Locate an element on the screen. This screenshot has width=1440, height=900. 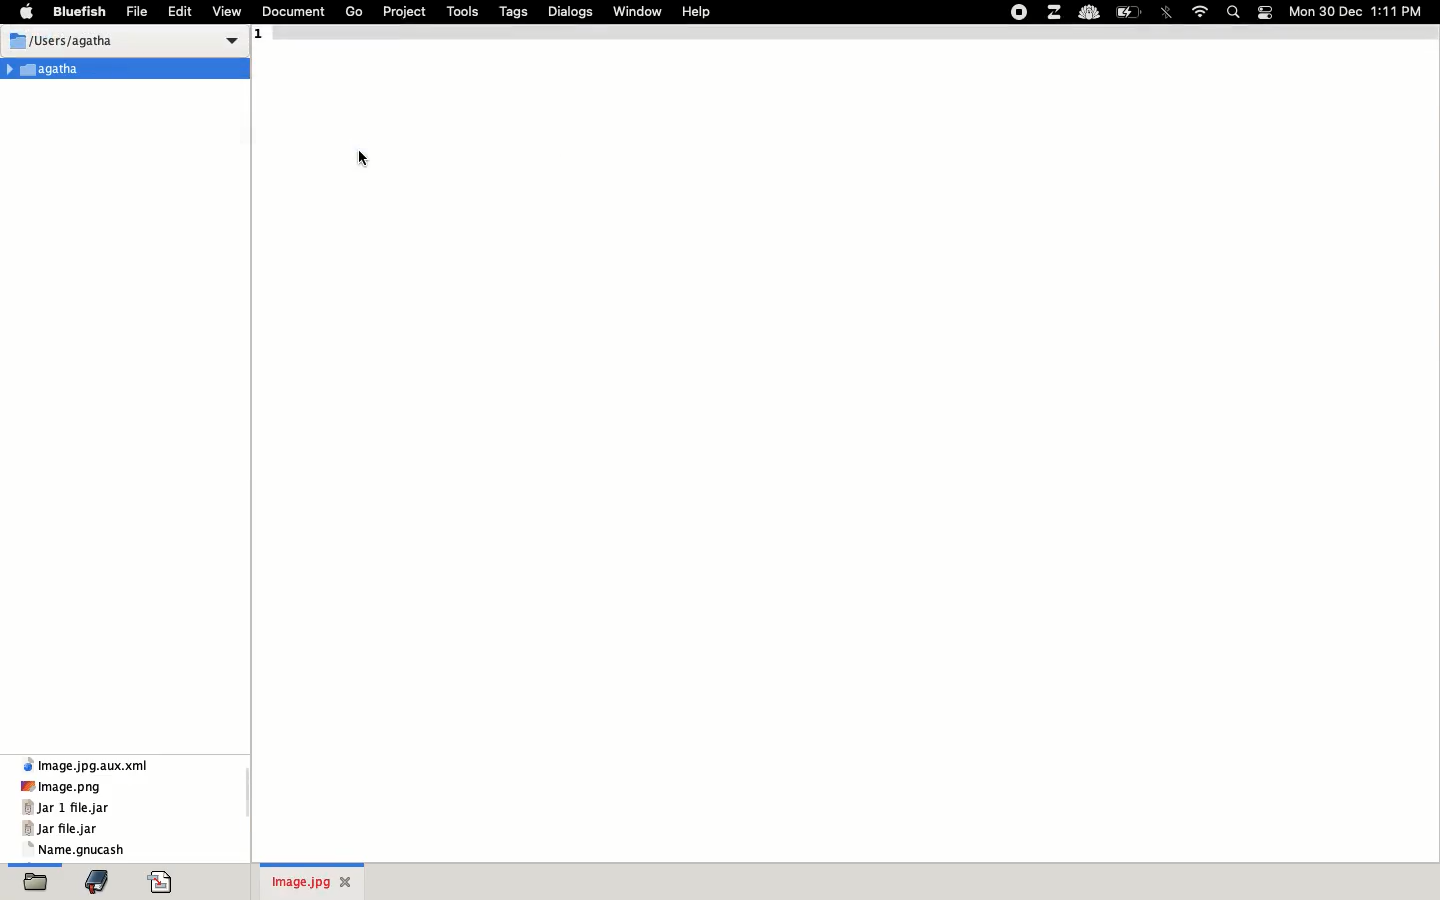
Agatha is located at coordinates (48, 68).